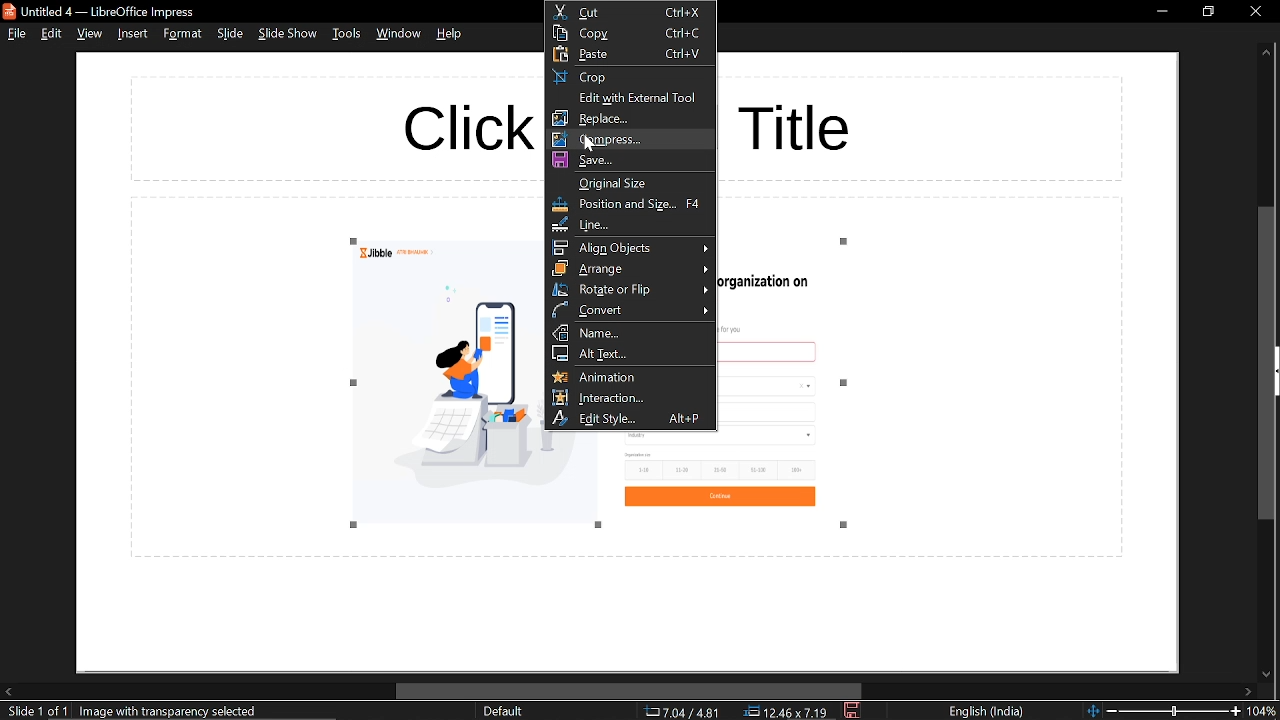 The width and height of the screenshot is (1280, 720). What do you see at coordinates (626, 291) in the screenshot?
I see `rotate or flip` at bounding box center [626, 291].